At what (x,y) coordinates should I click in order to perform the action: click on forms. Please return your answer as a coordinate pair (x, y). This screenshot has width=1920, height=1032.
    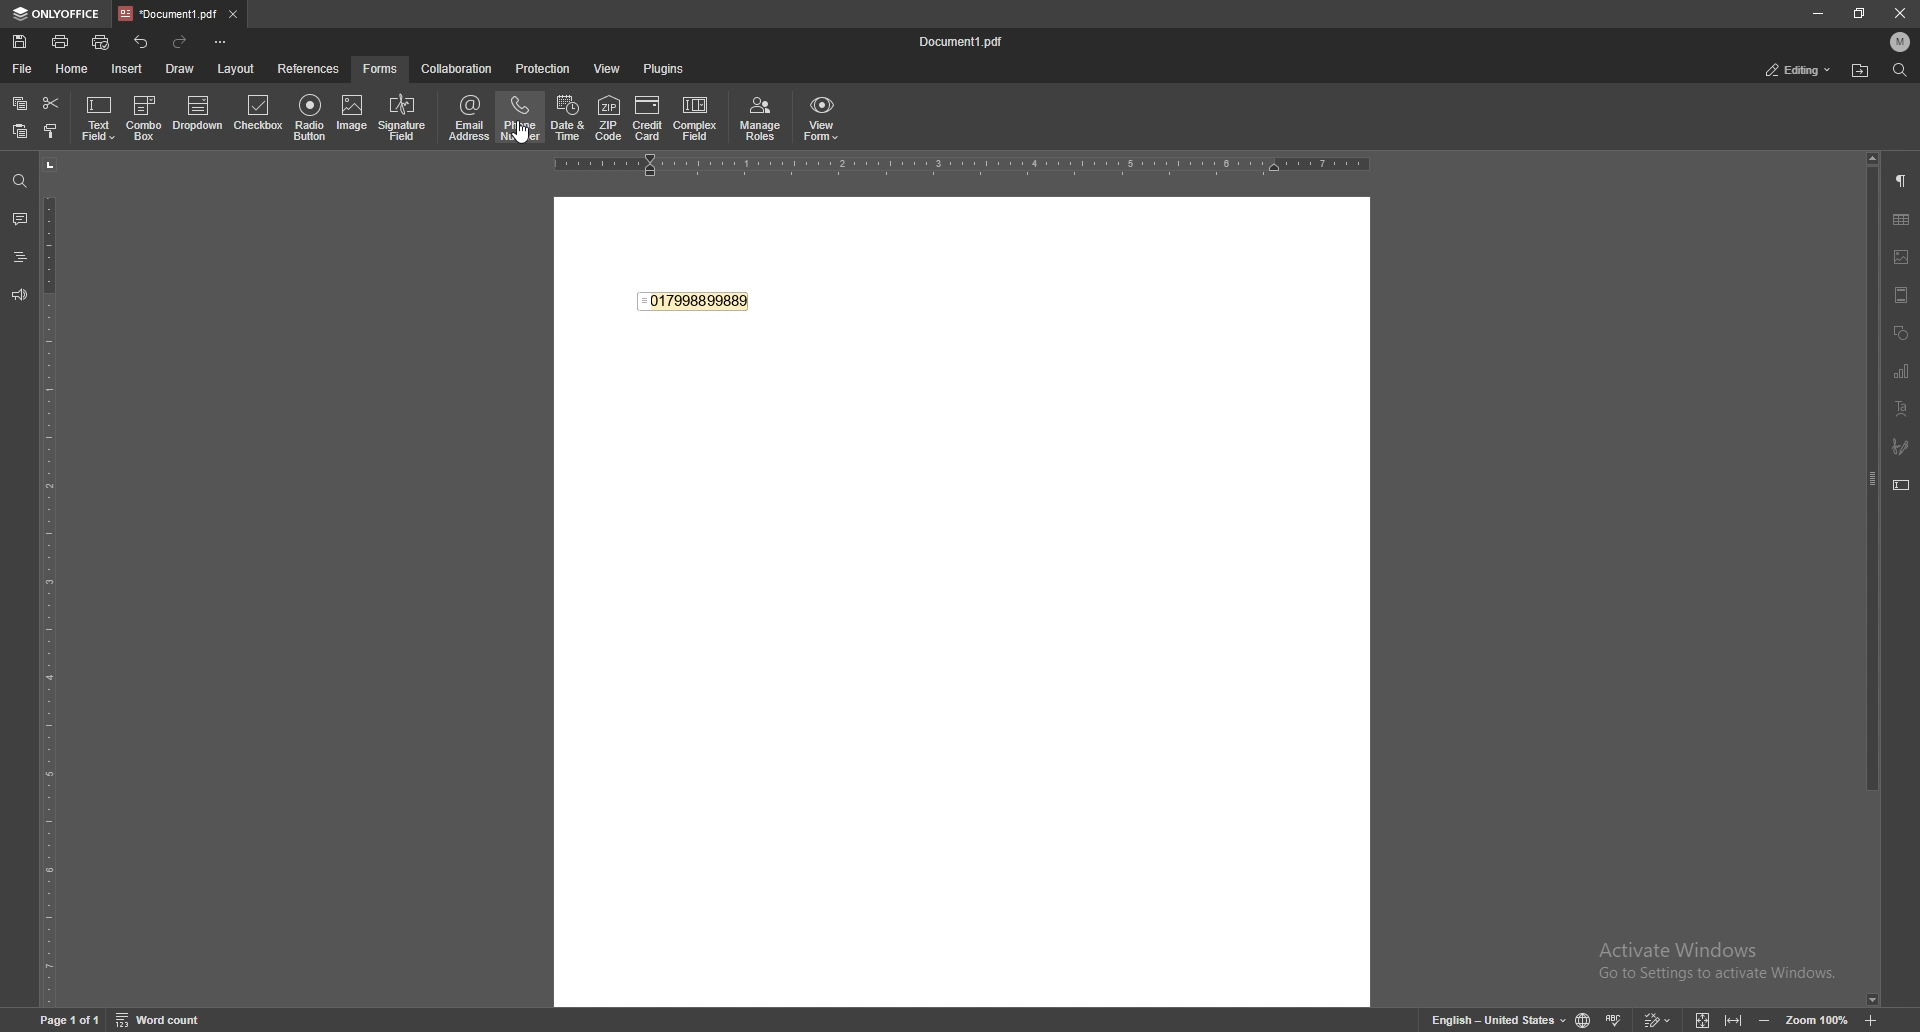
    Looking at the image, I should click on (381, 69).